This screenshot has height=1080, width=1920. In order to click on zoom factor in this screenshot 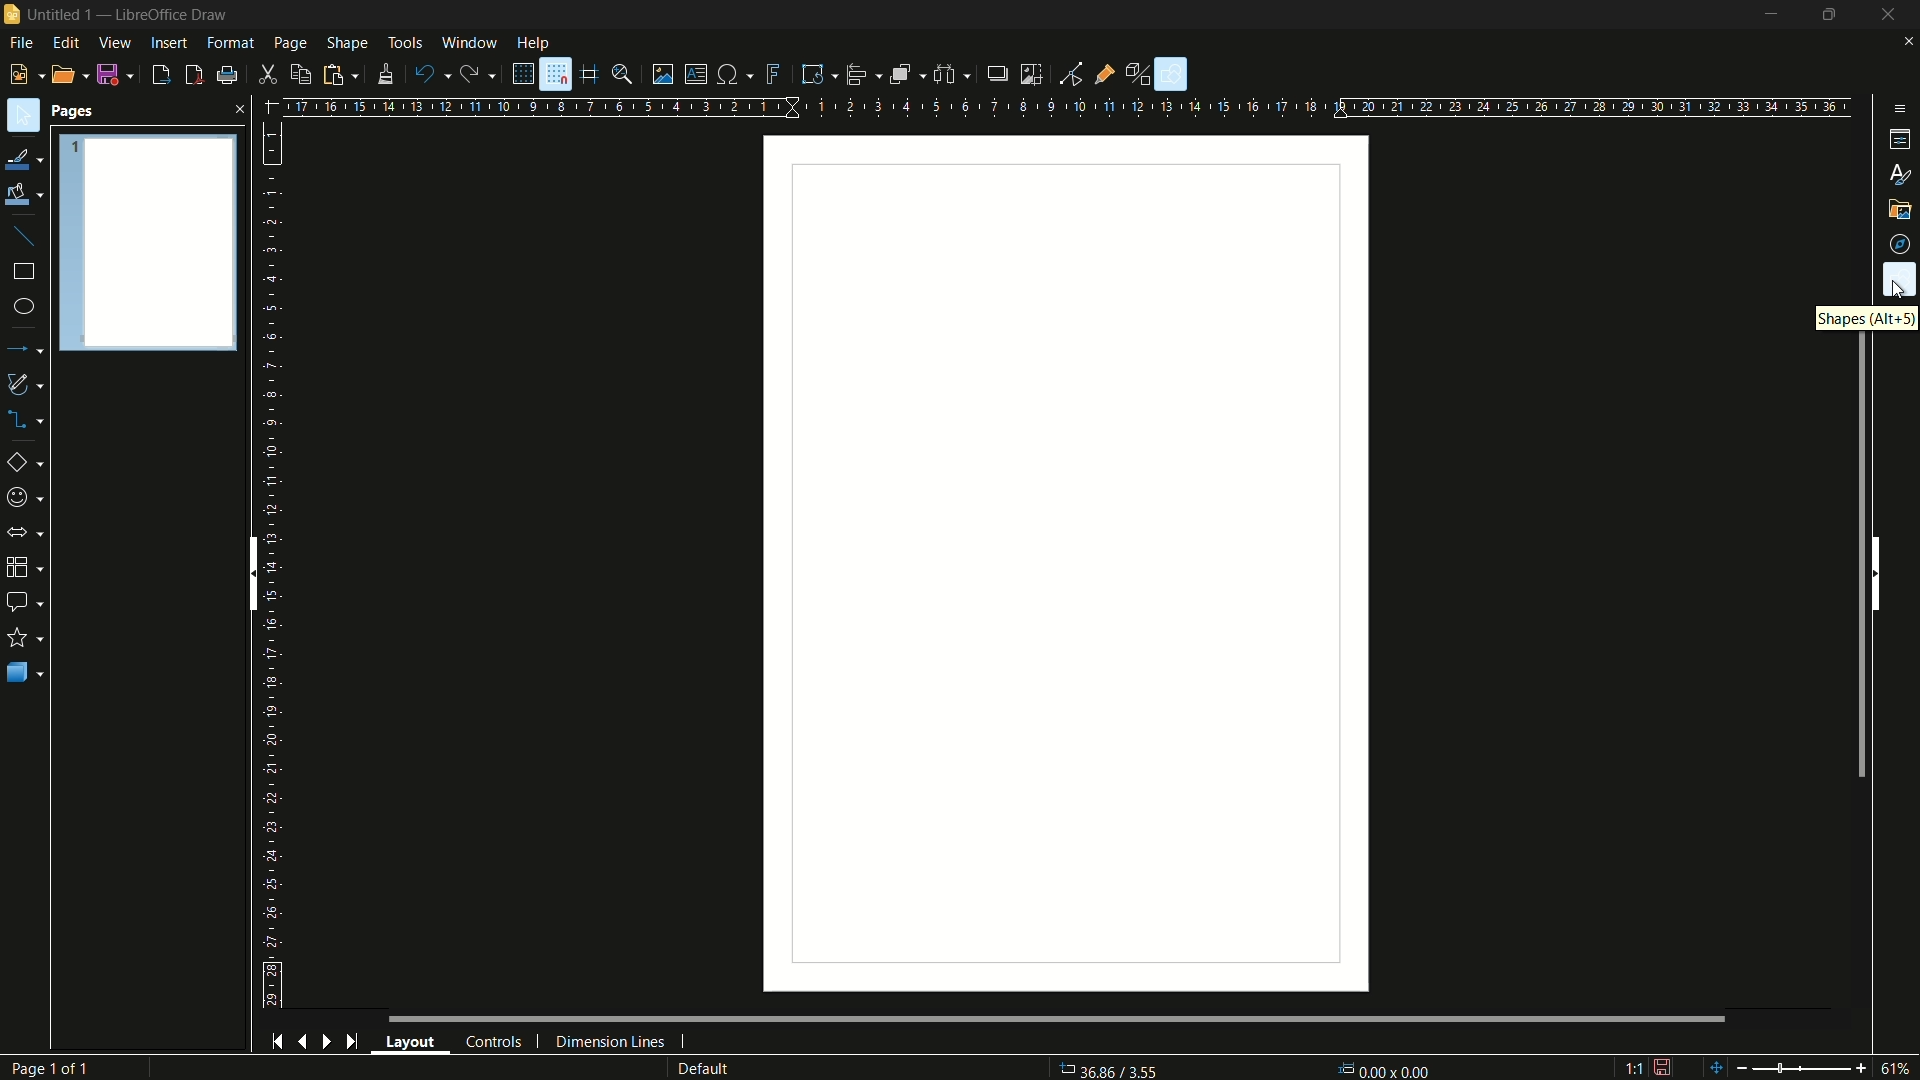, I will do `click(1900, 1068)`.